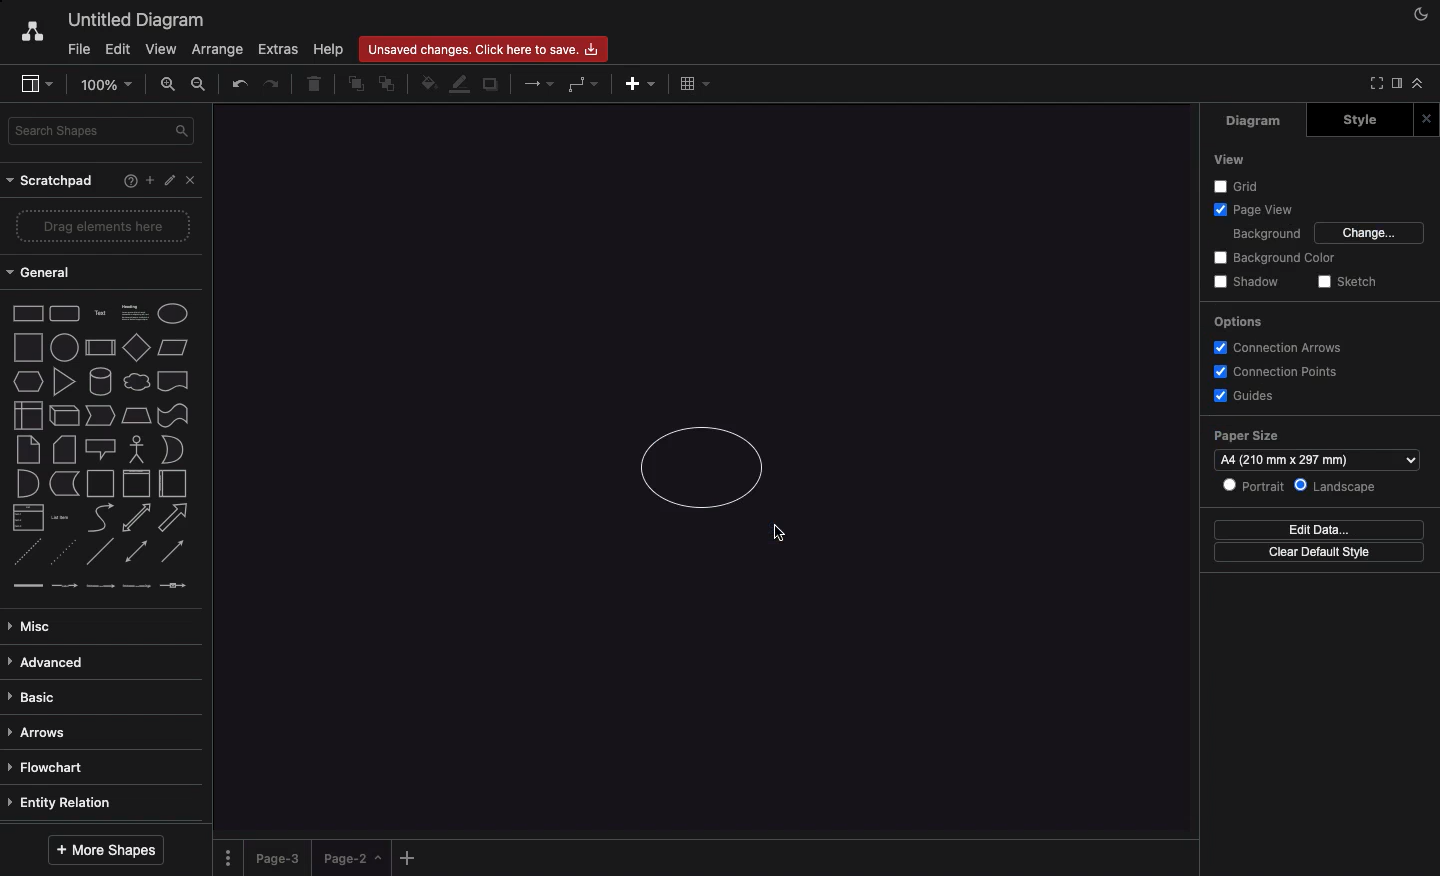 The width and height of the screenshot is (1440, 876). What do you see at coordinates (1395, 84) in the screenshot?
I see `Sidebar` at bounding box center [1395, 84].